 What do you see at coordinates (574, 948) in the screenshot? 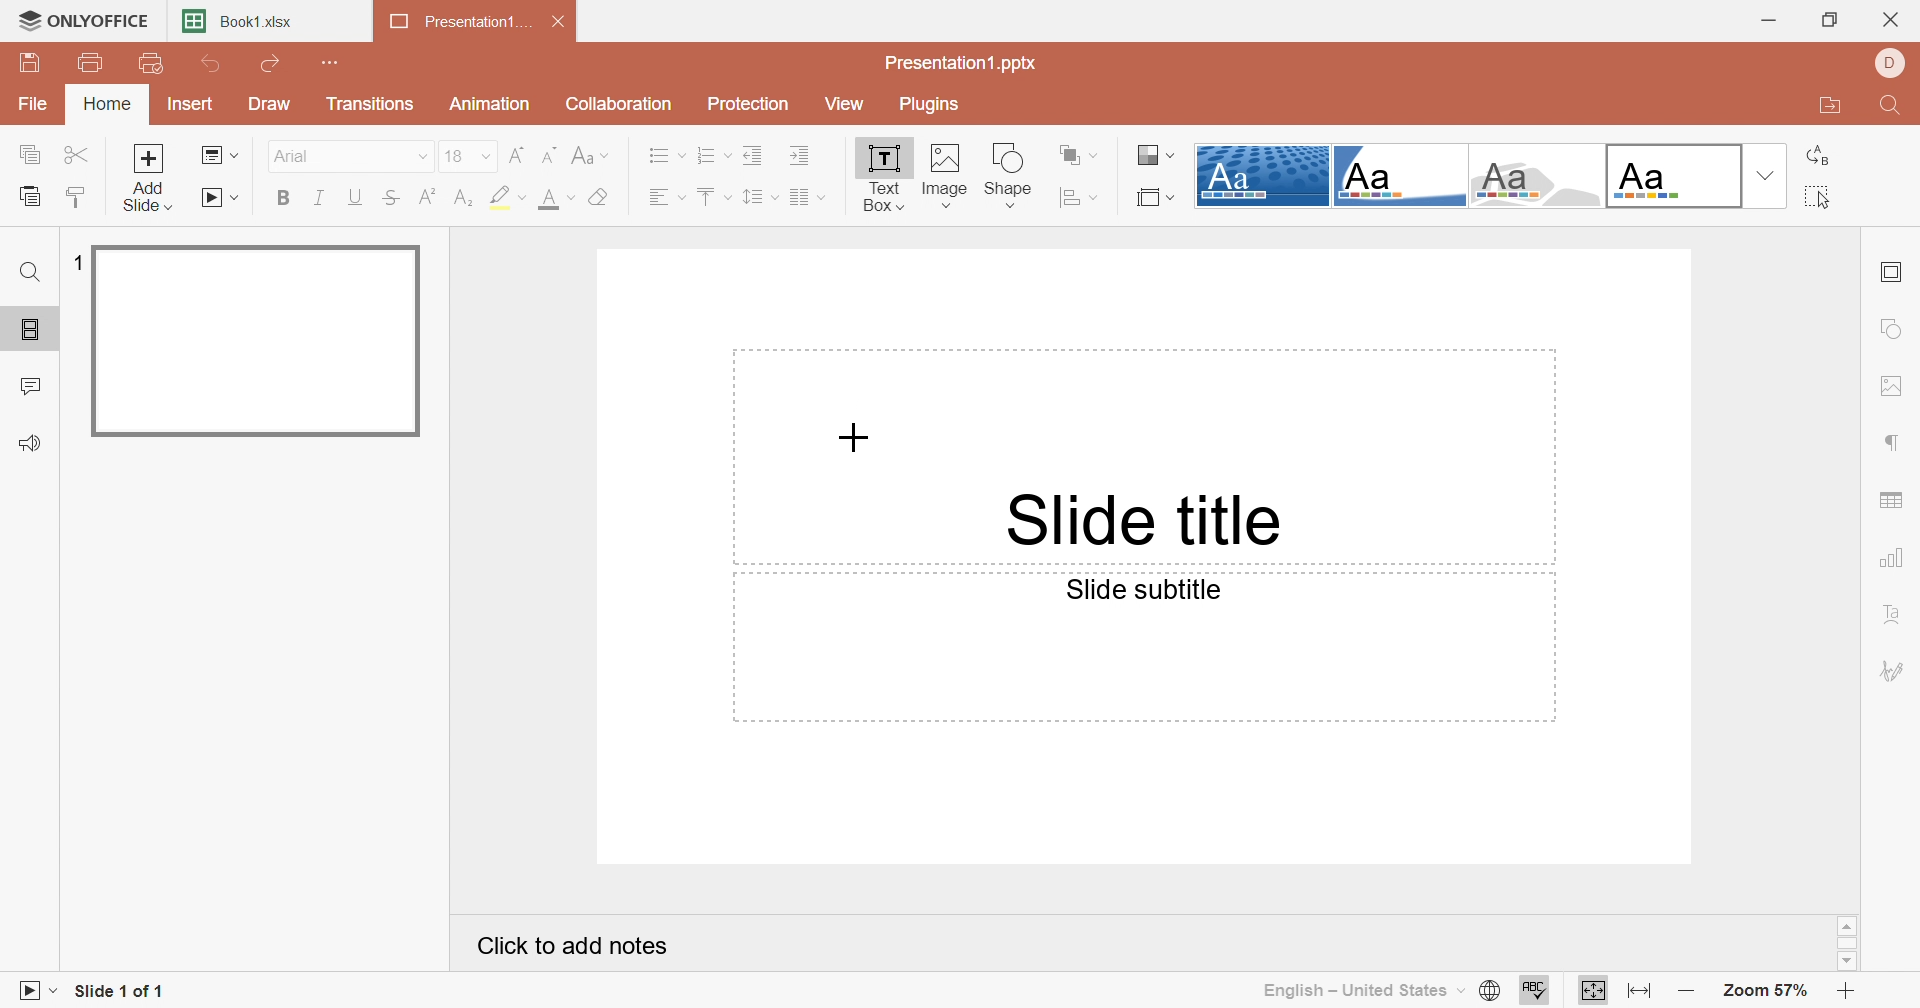
I see `Click to add notes` at bounding box center [574, 948].